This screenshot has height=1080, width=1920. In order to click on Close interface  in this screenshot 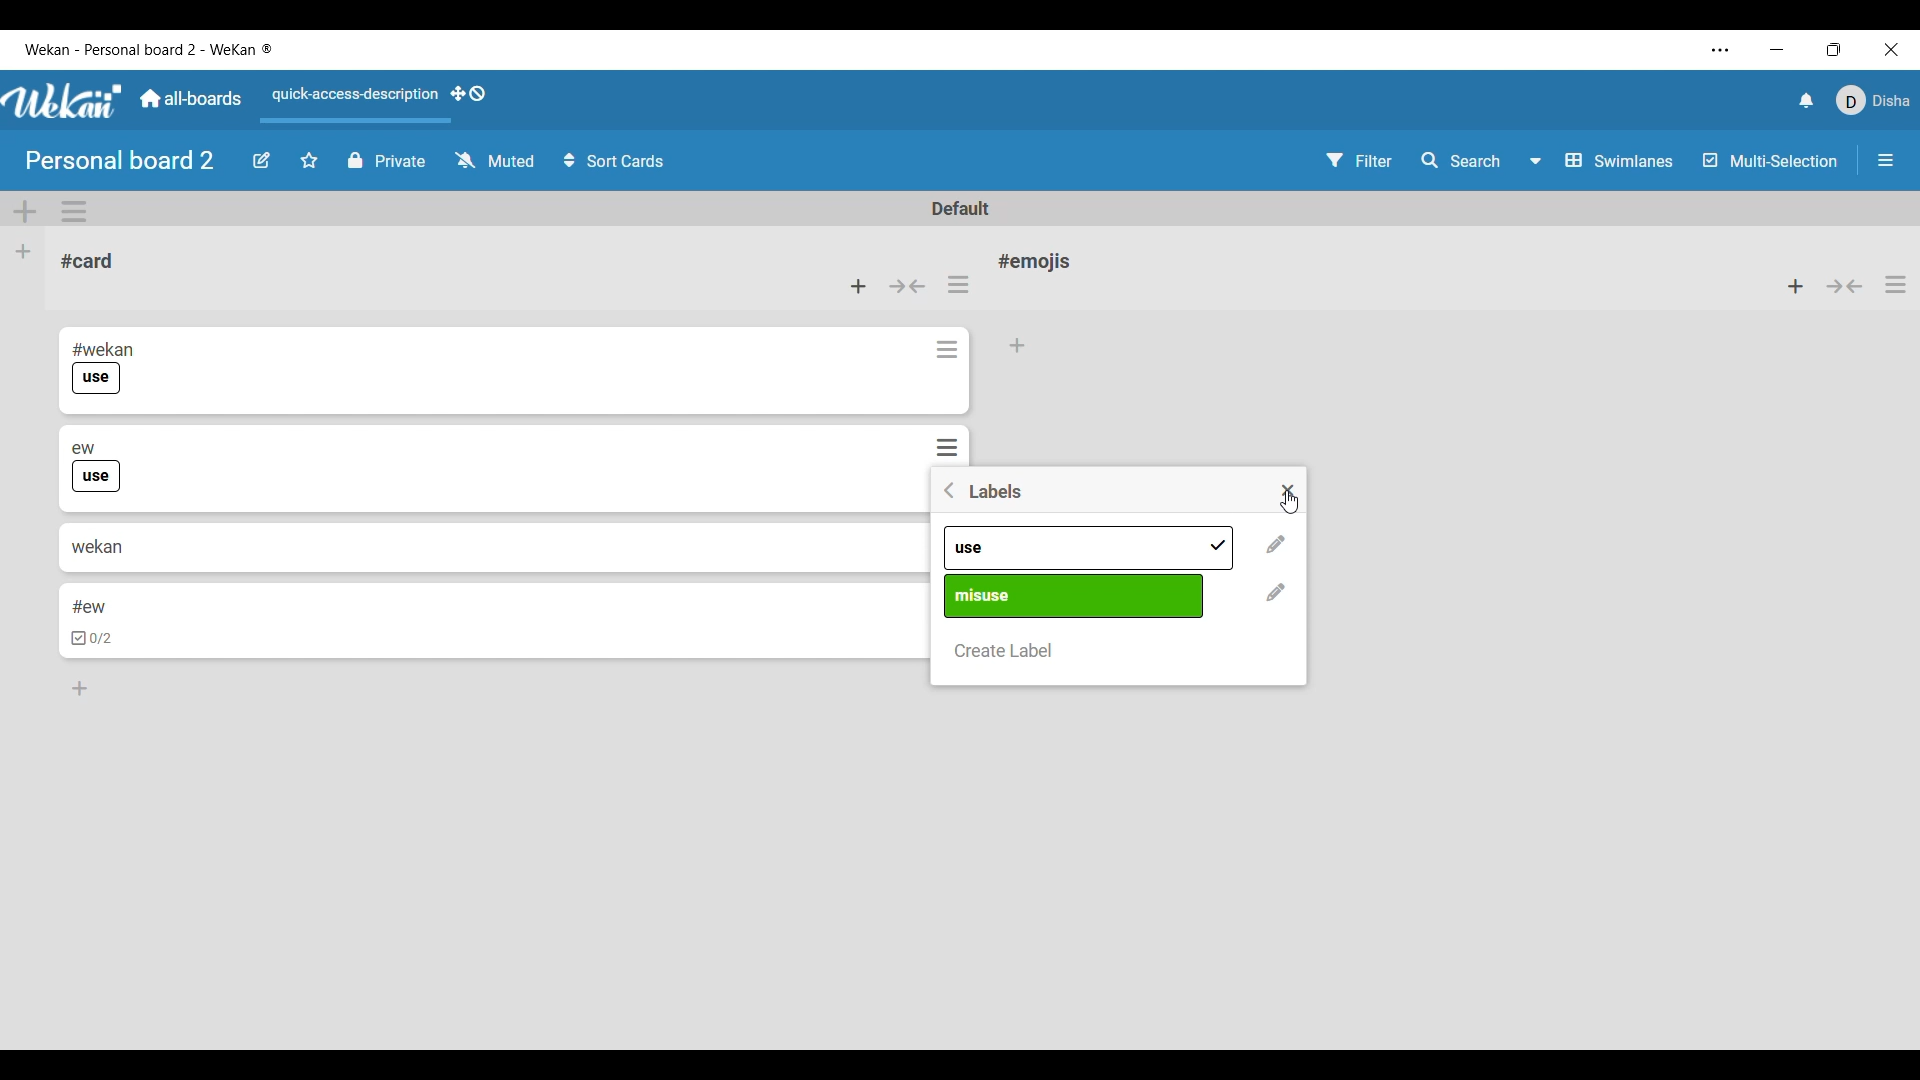, I will do `click(1892, 49)`.